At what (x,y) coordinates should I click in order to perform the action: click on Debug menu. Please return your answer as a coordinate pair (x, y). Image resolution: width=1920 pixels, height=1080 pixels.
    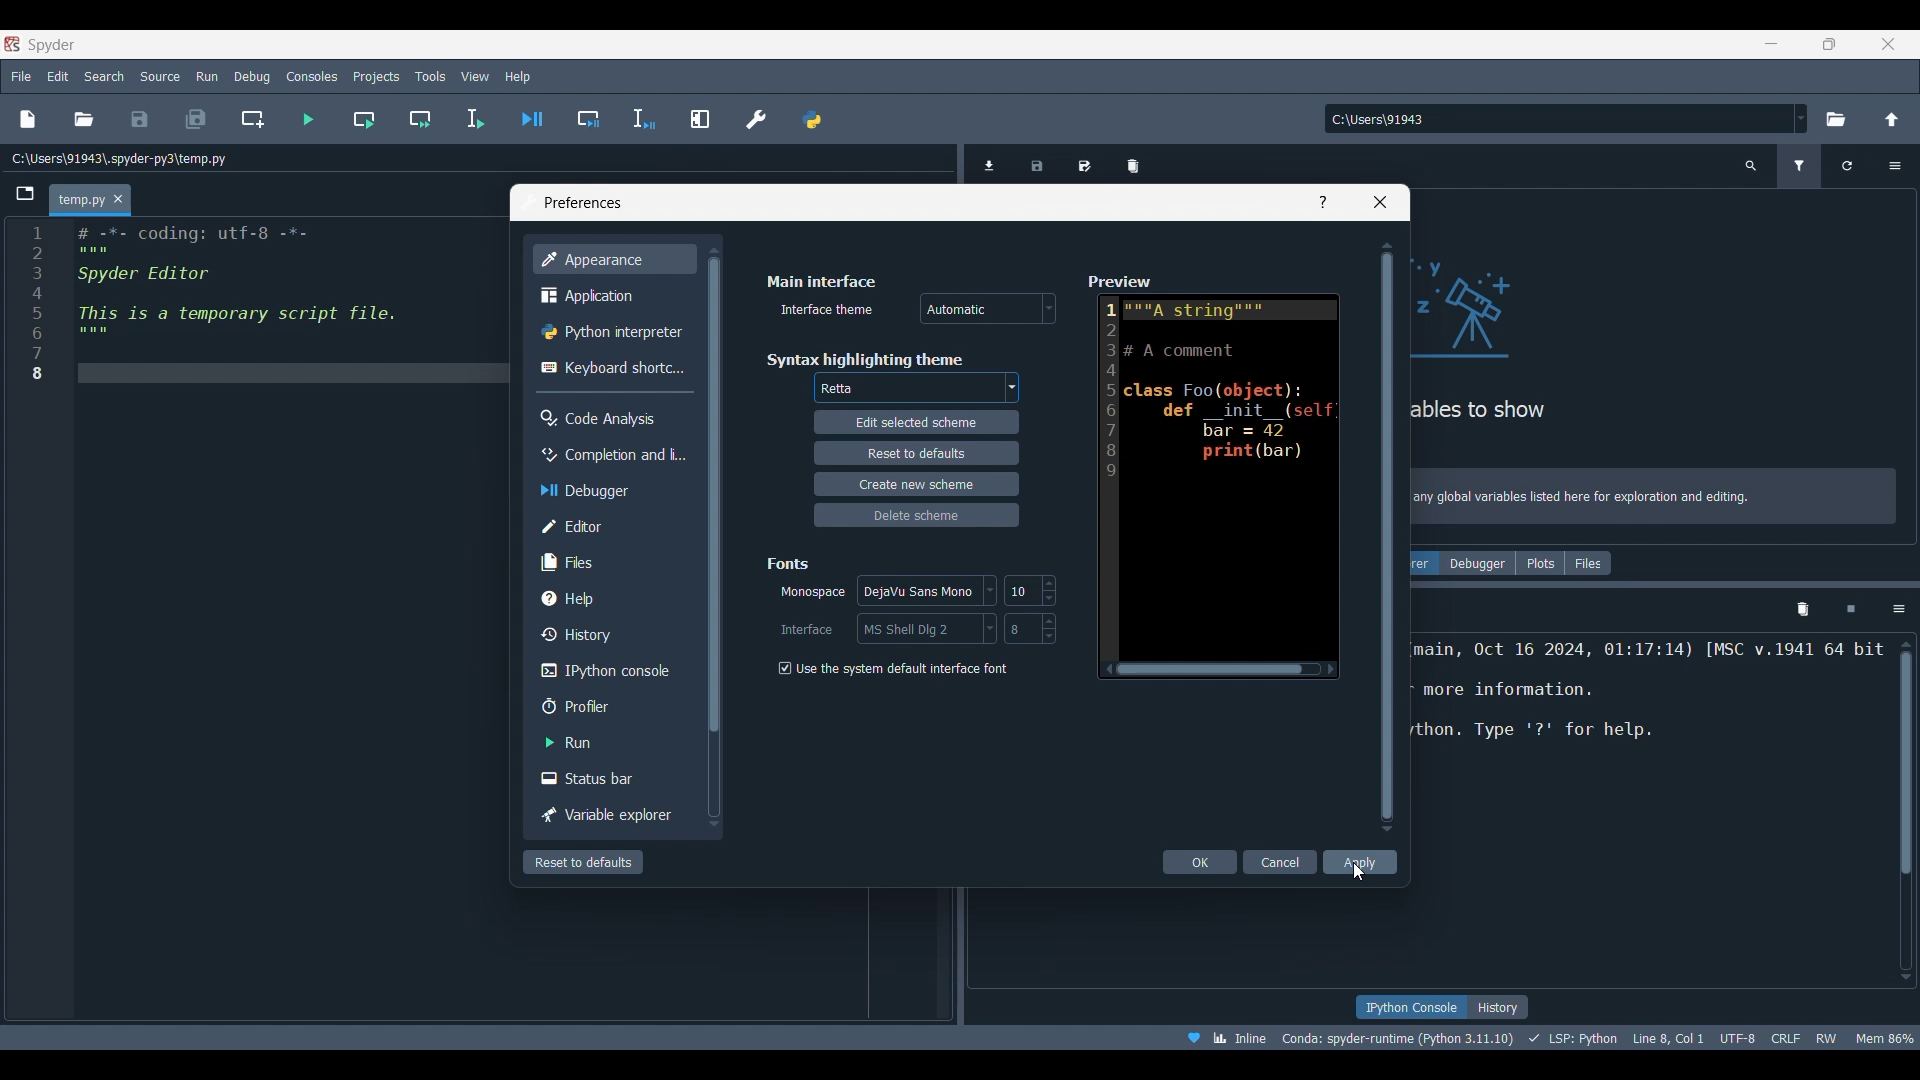
    Looking at the image, I should click on (252, 76).